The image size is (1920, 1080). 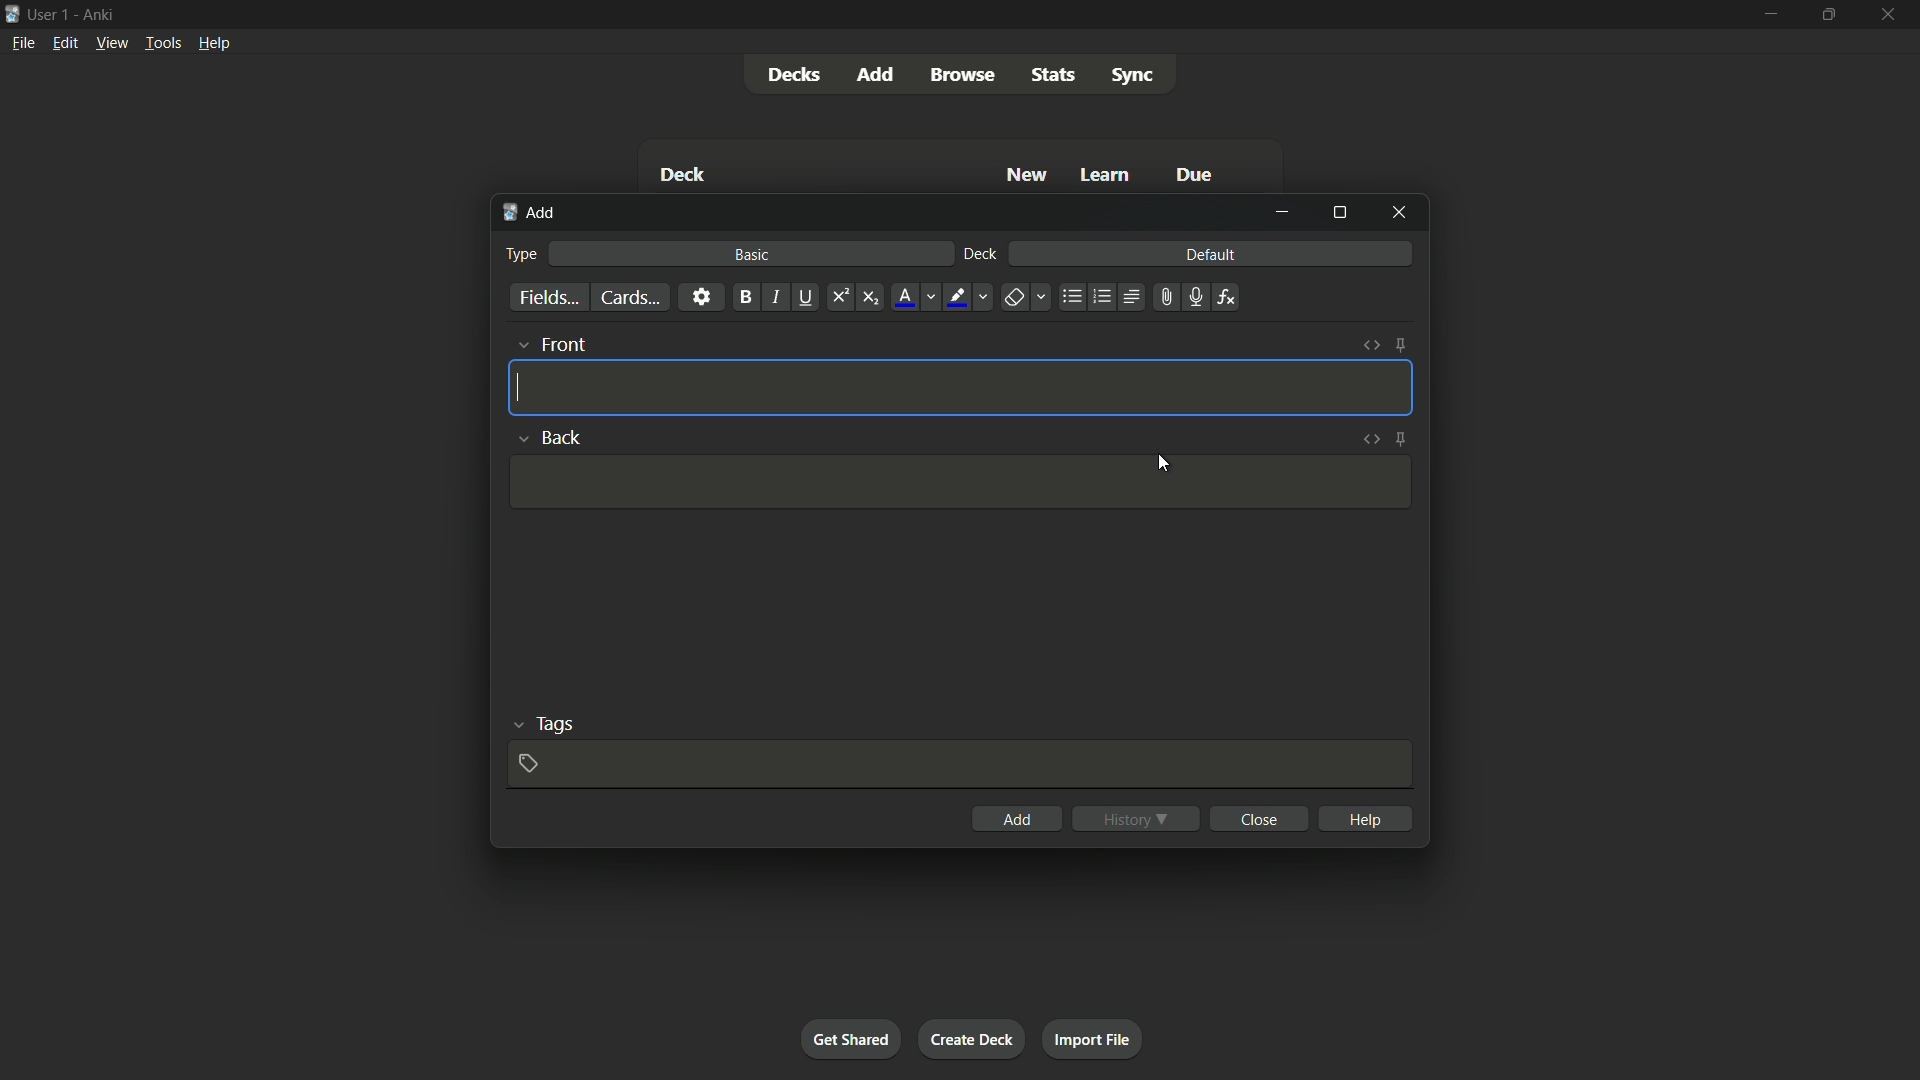 What do you see at coordinates (1103, 296) in the screenshot?
I see `ordered list` at bounding box center [1103, 296].